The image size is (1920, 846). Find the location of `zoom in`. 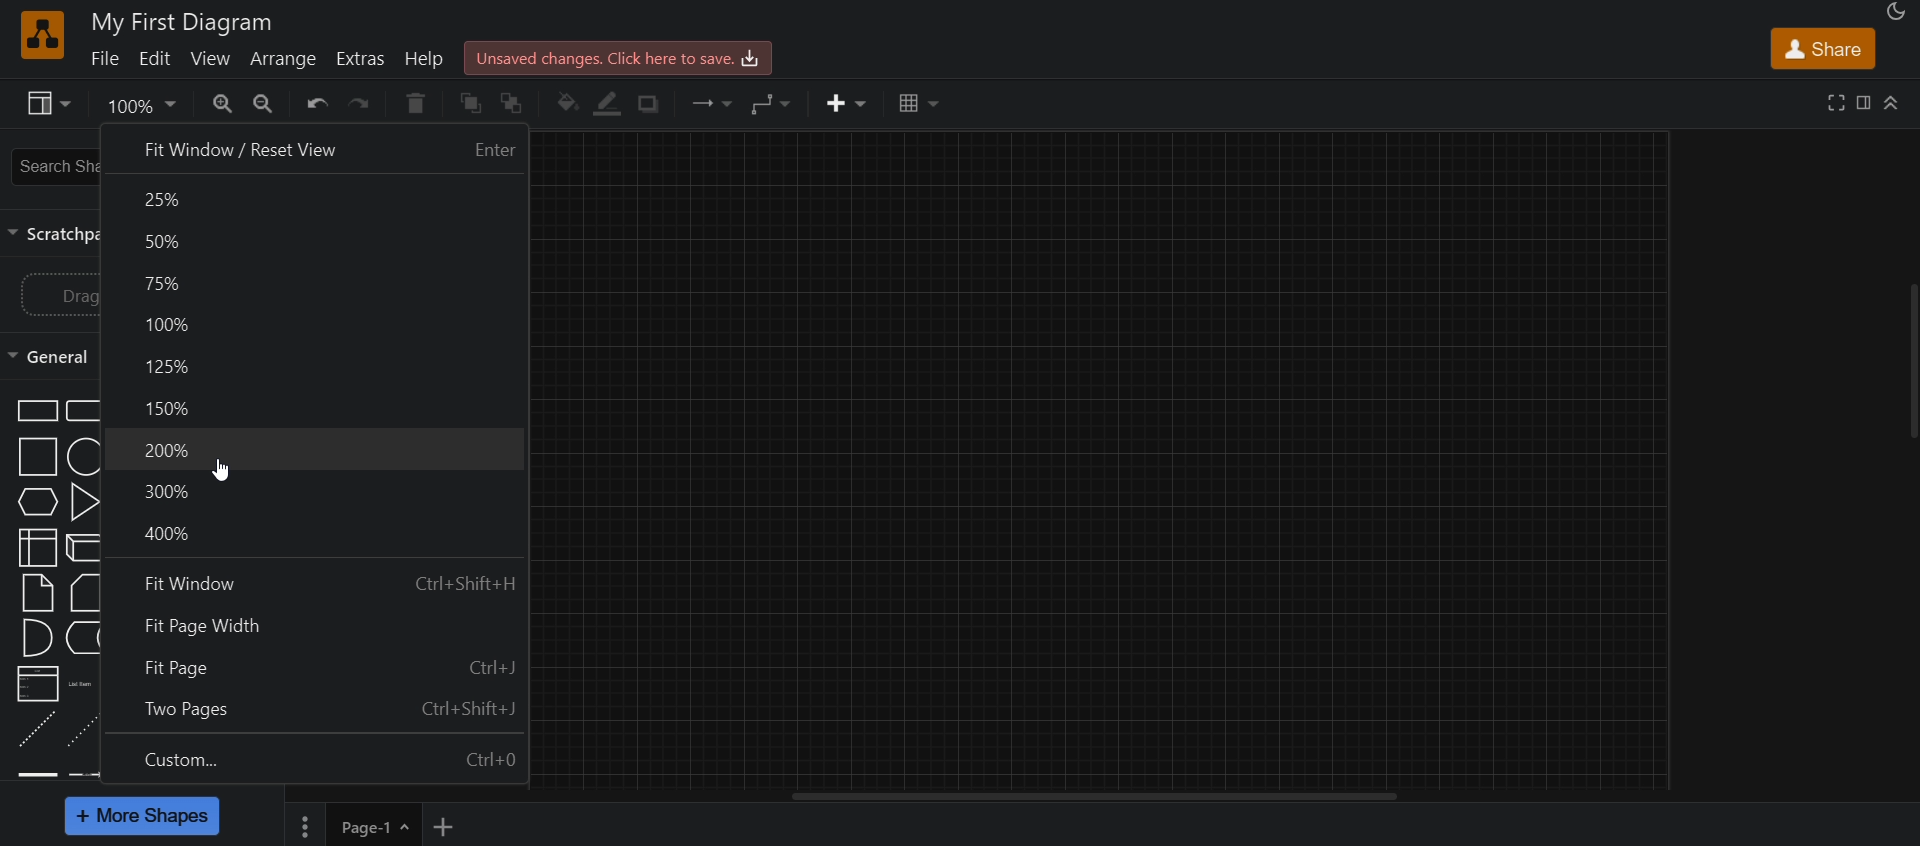

zoom in is located at coordinates (222, 105).